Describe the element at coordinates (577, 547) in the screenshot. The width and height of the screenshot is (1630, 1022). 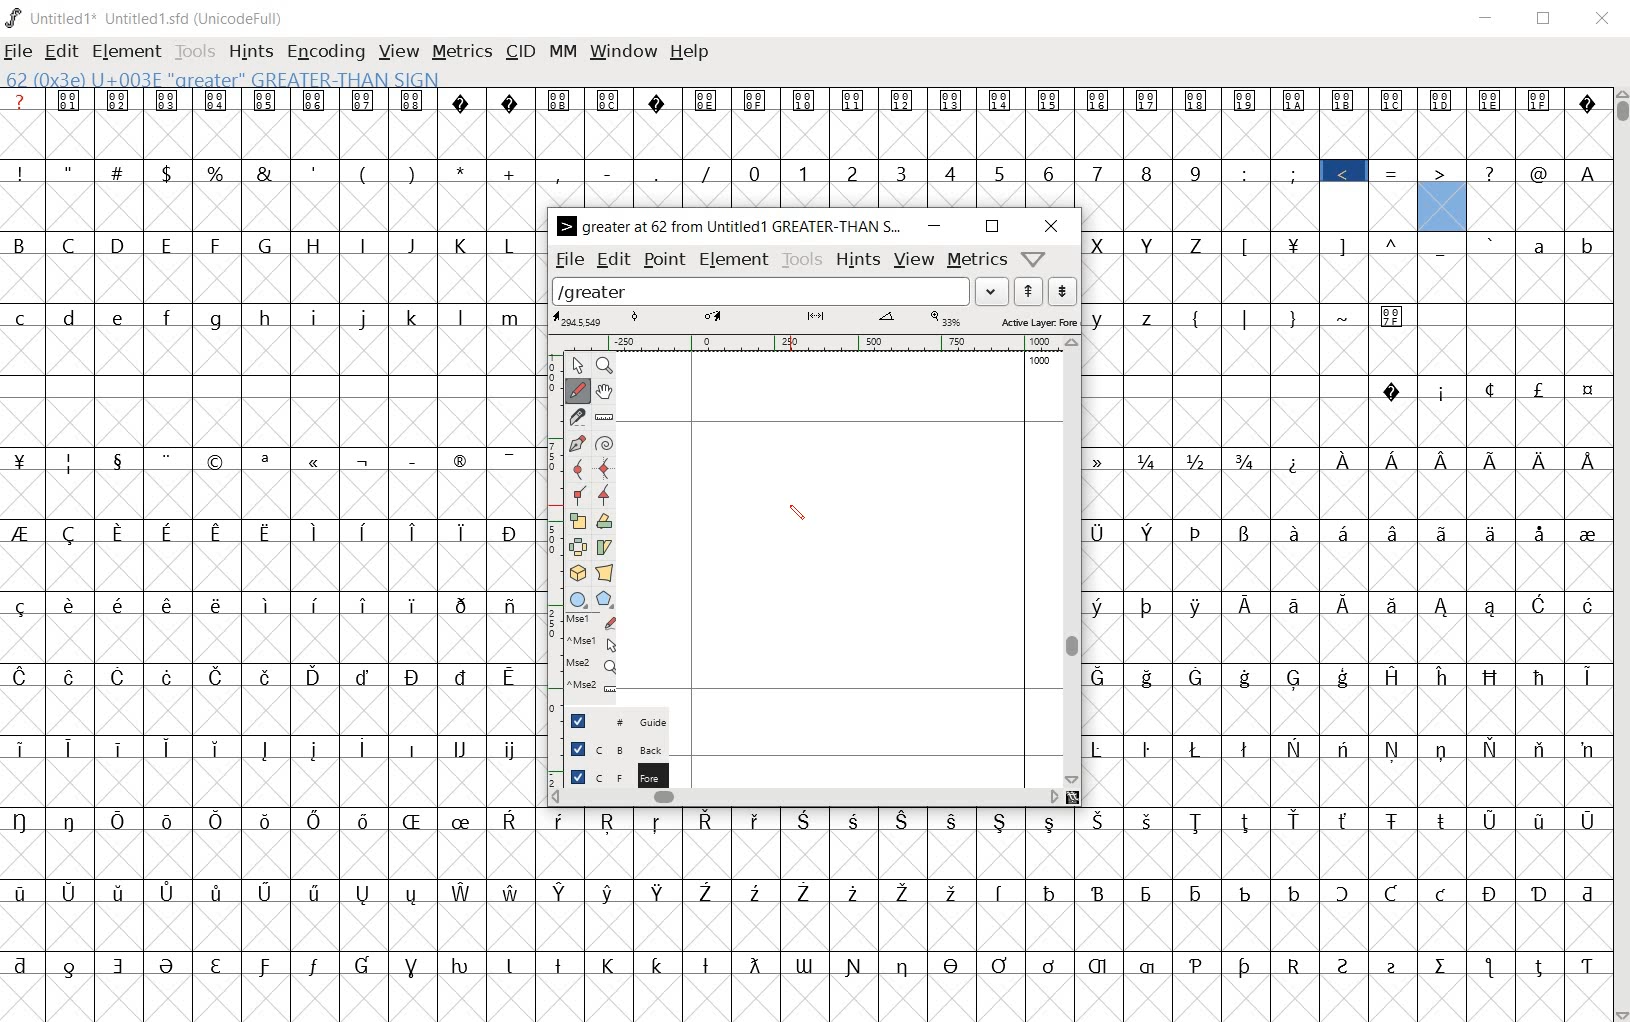
I see `flip the selection` at that location.